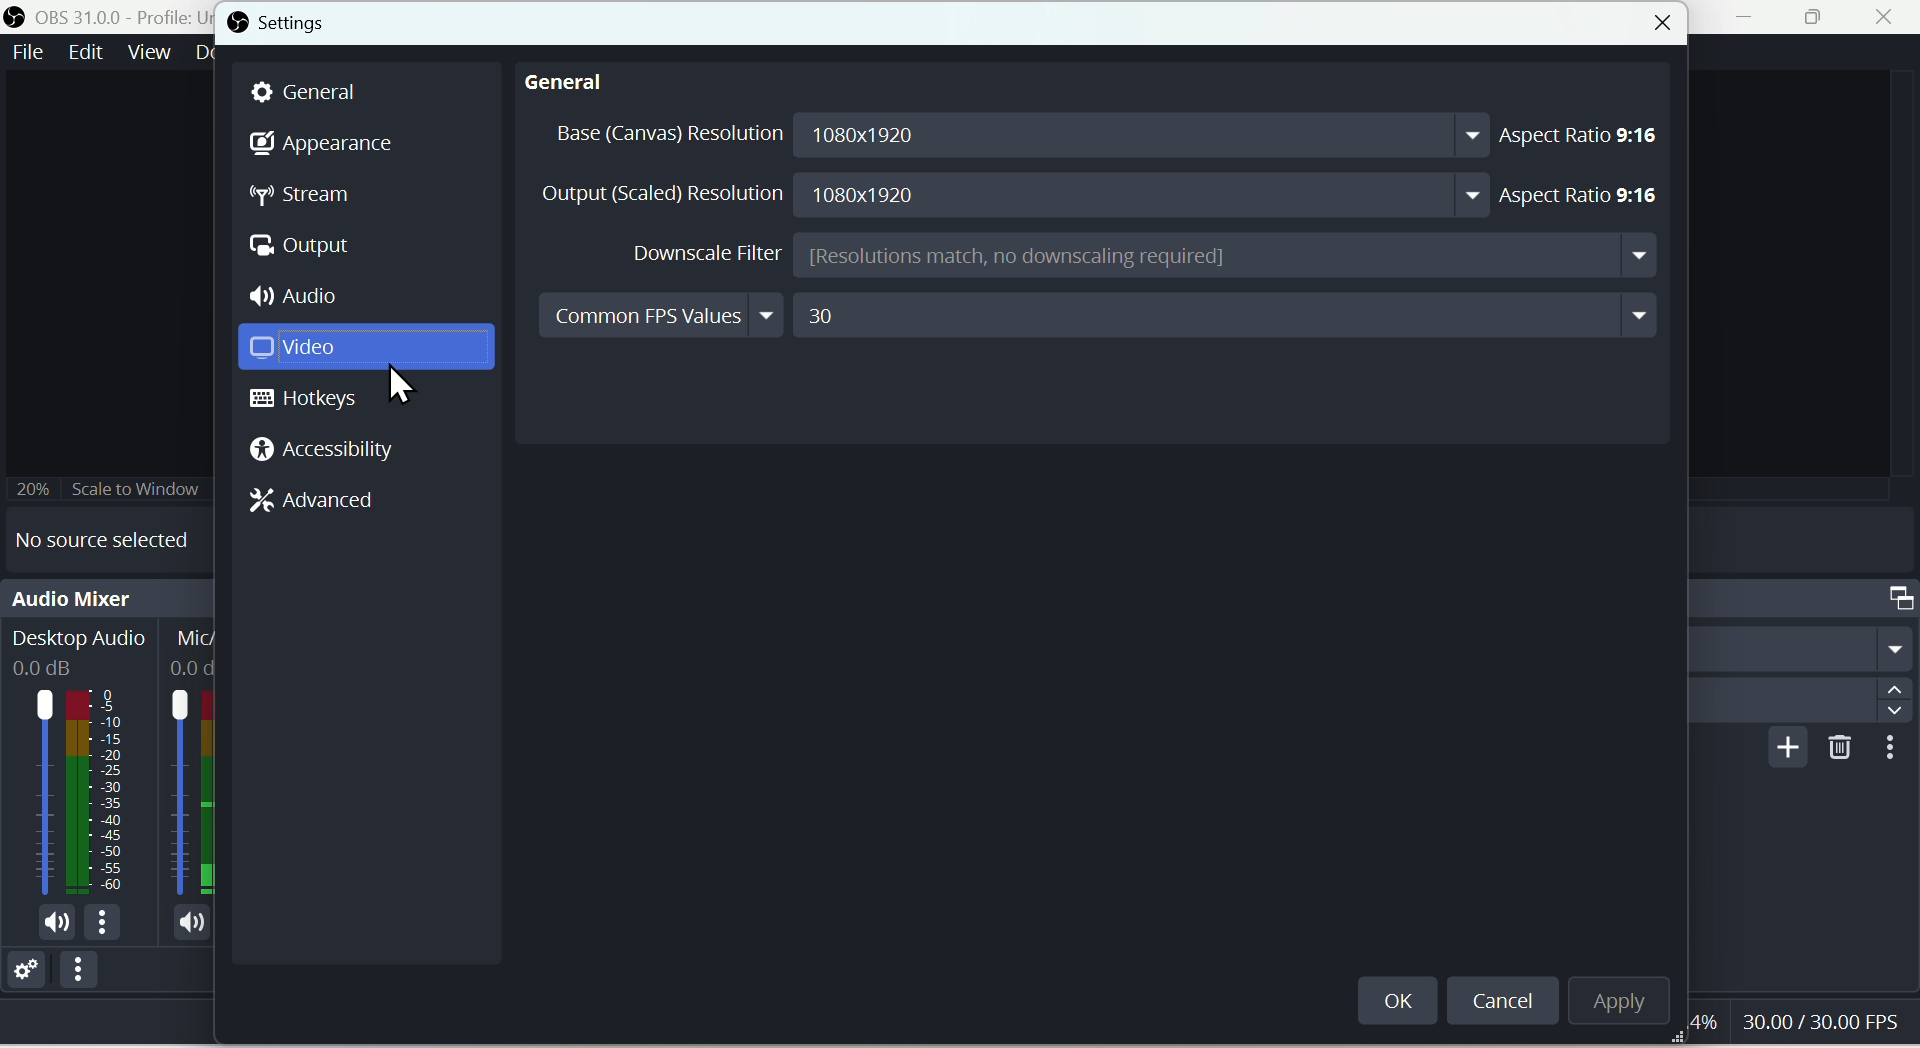 Image resolution: width=1920 pixels, height=1048 pixels. I want to click on More options, so click(1891, 748).